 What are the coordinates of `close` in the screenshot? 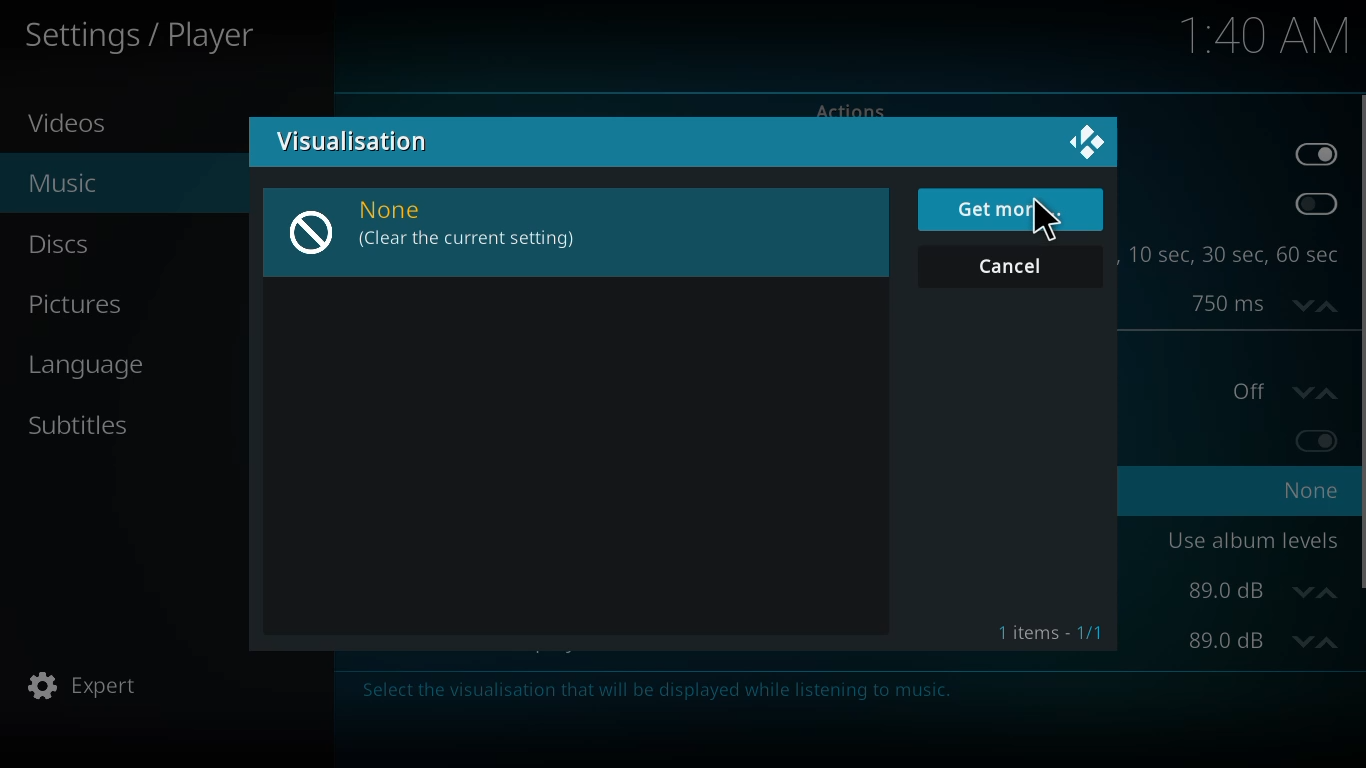 It's located at (1088, 142).